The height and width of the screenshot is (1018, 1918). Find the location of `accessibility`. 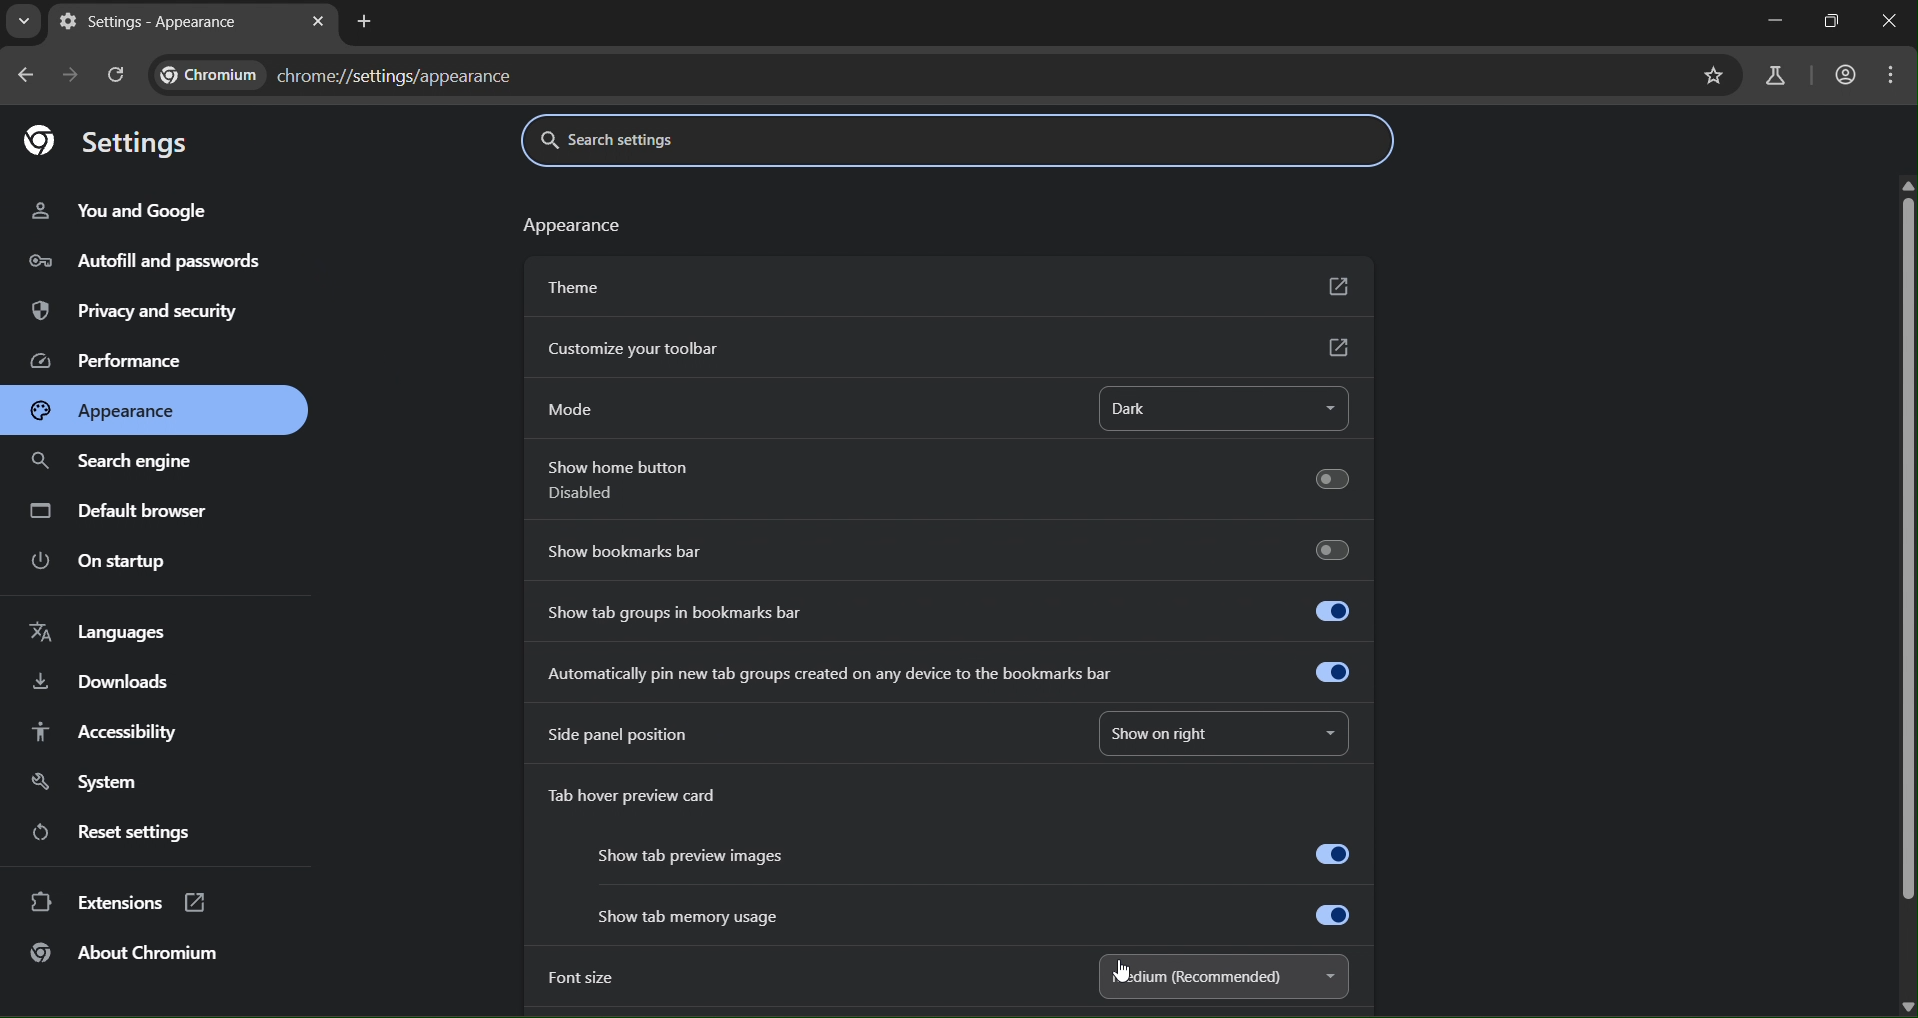

accessibility is located at coordinates (99, 729).